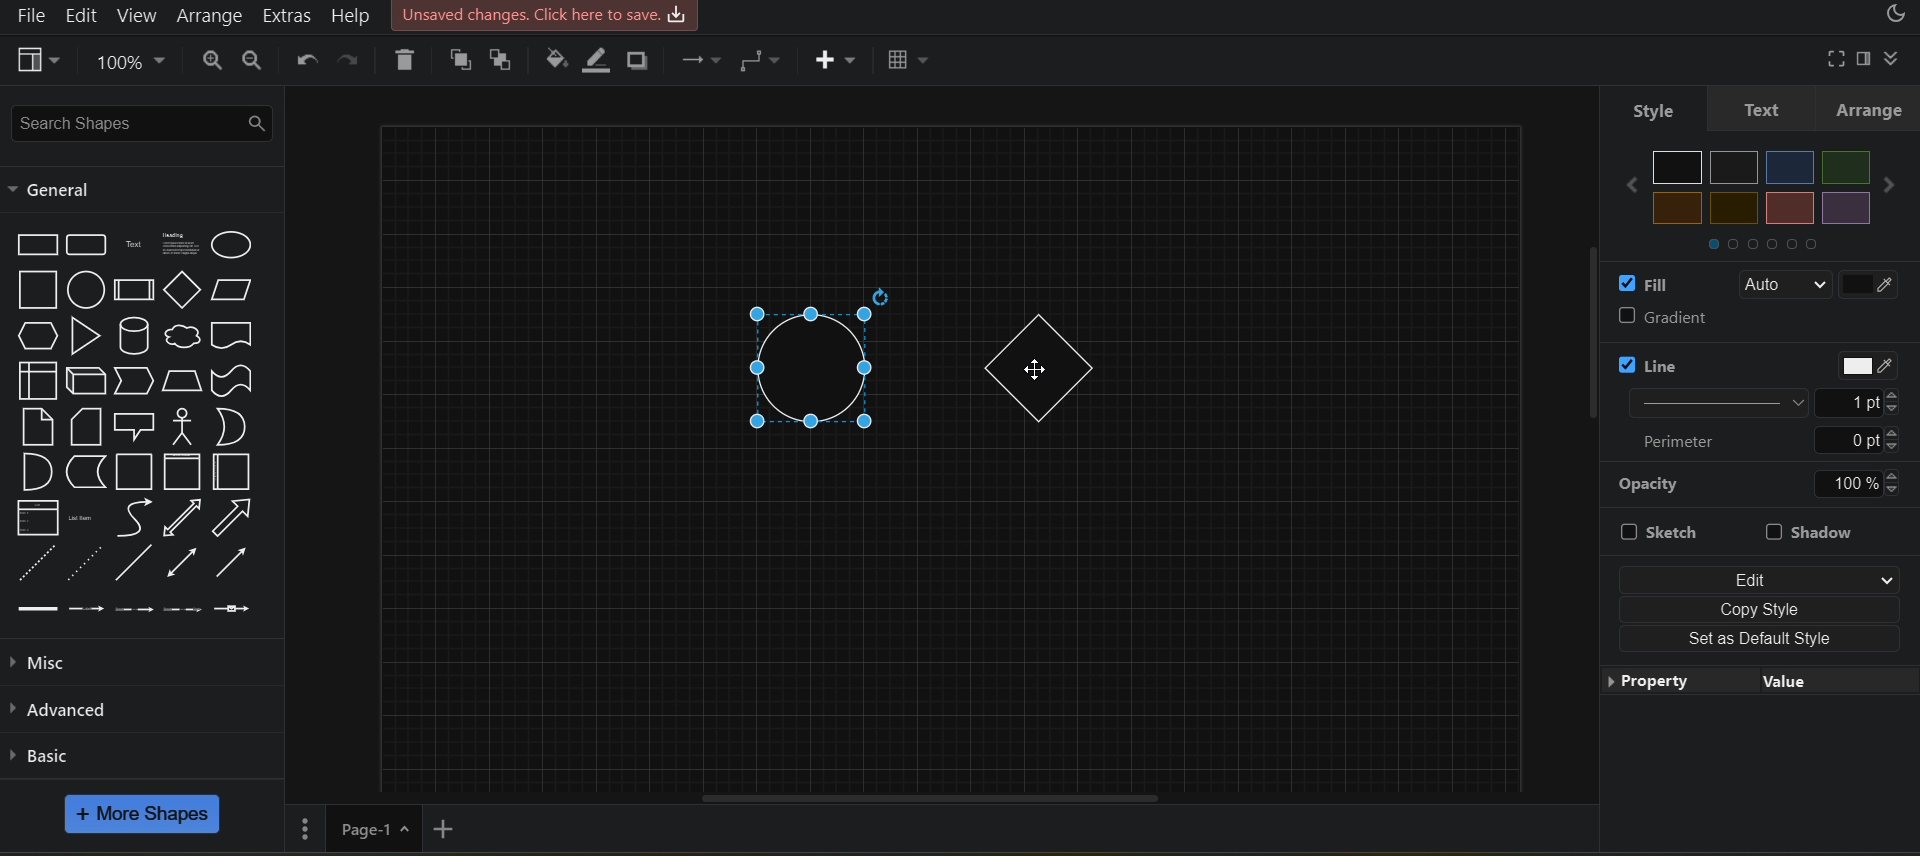  What do you see at coordinates (350, 15) in the screenshot?
I see `help` at bounding box center [350, 15].